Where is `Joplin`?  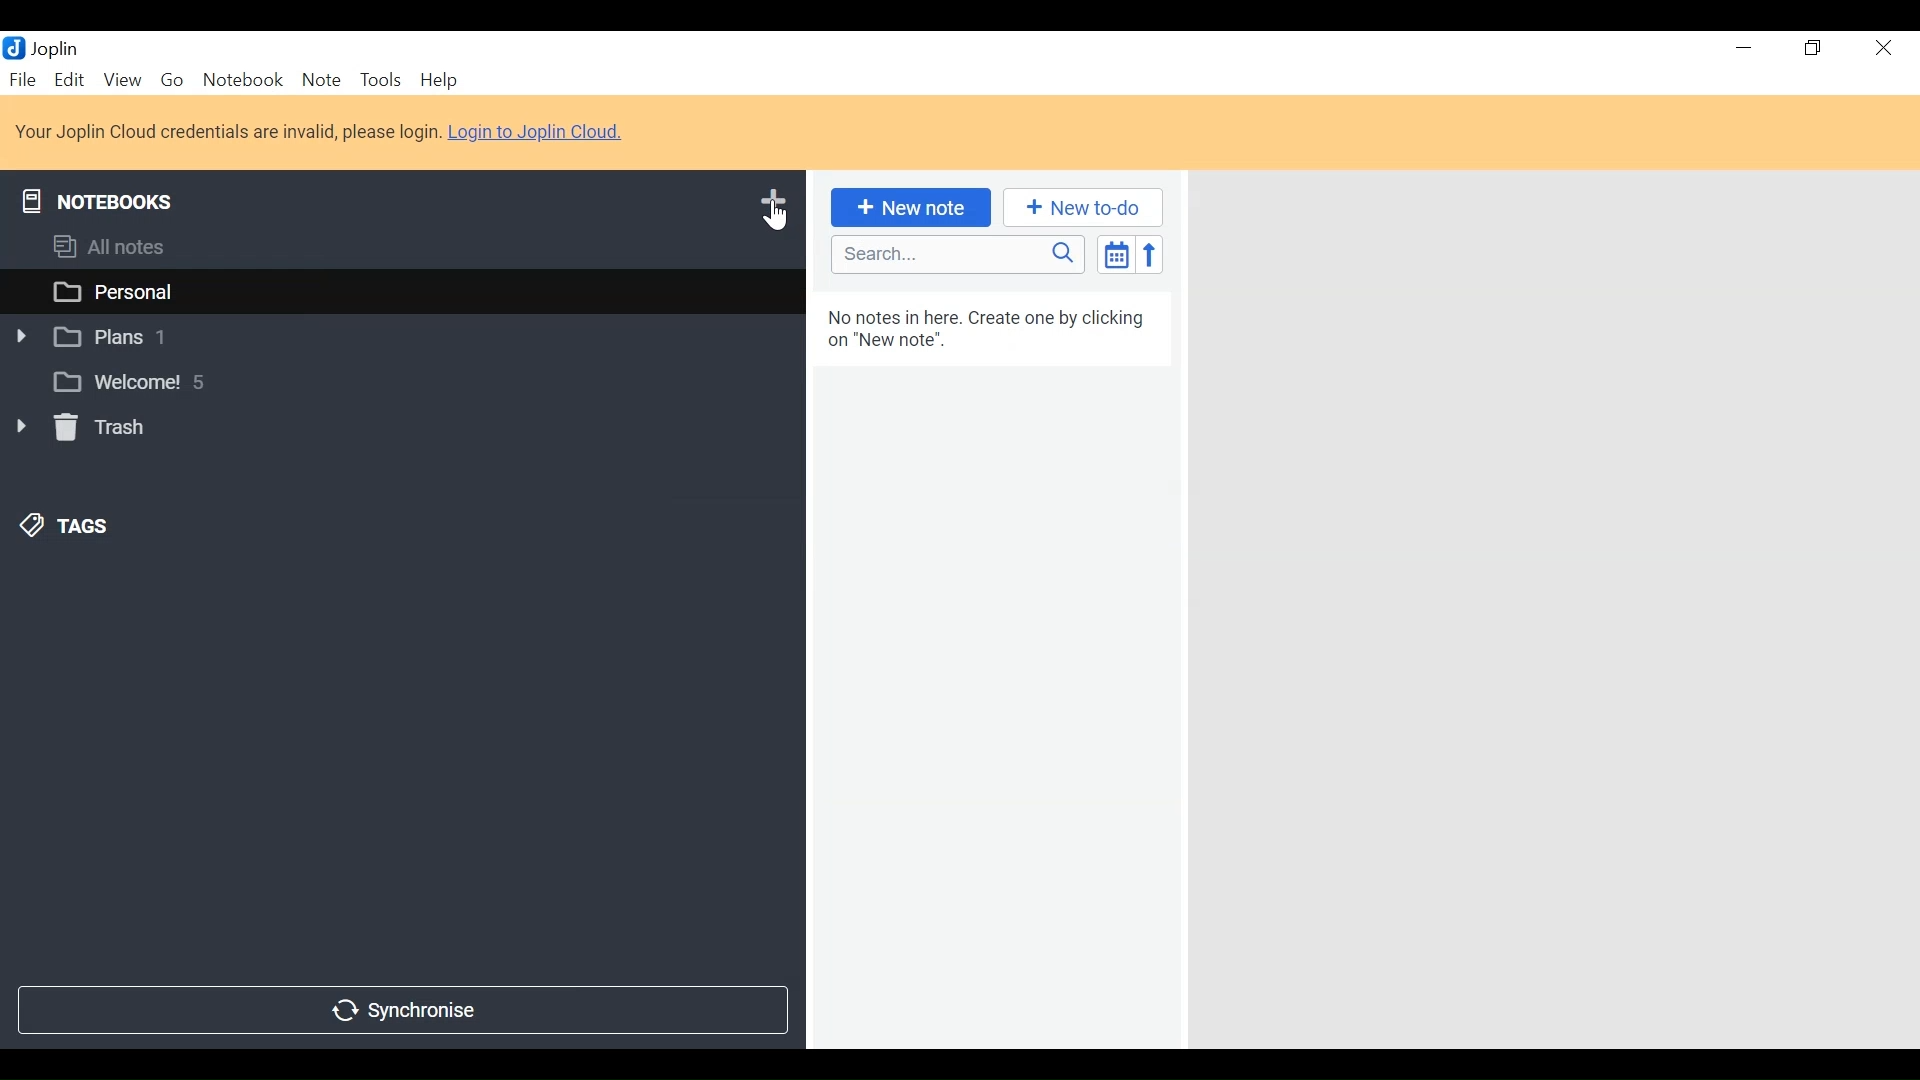 Joplin is located at coordinates (62, 49).